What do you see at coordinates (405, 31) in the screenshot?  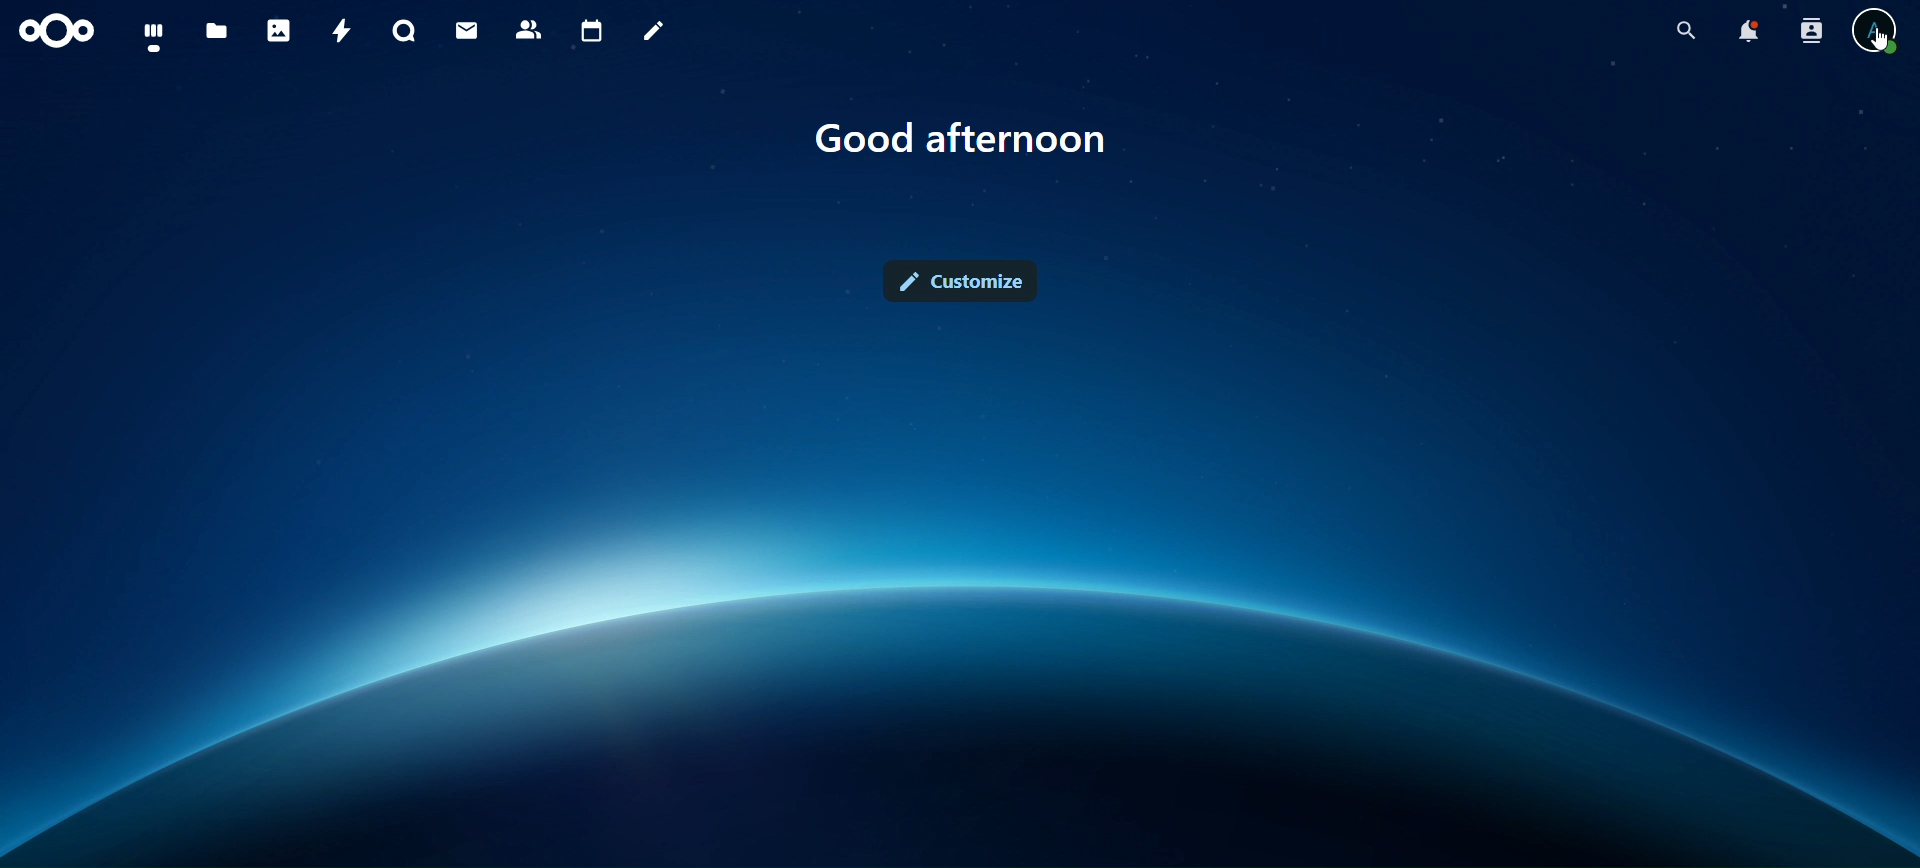 I see `talk` at bounding box center [405, 31].